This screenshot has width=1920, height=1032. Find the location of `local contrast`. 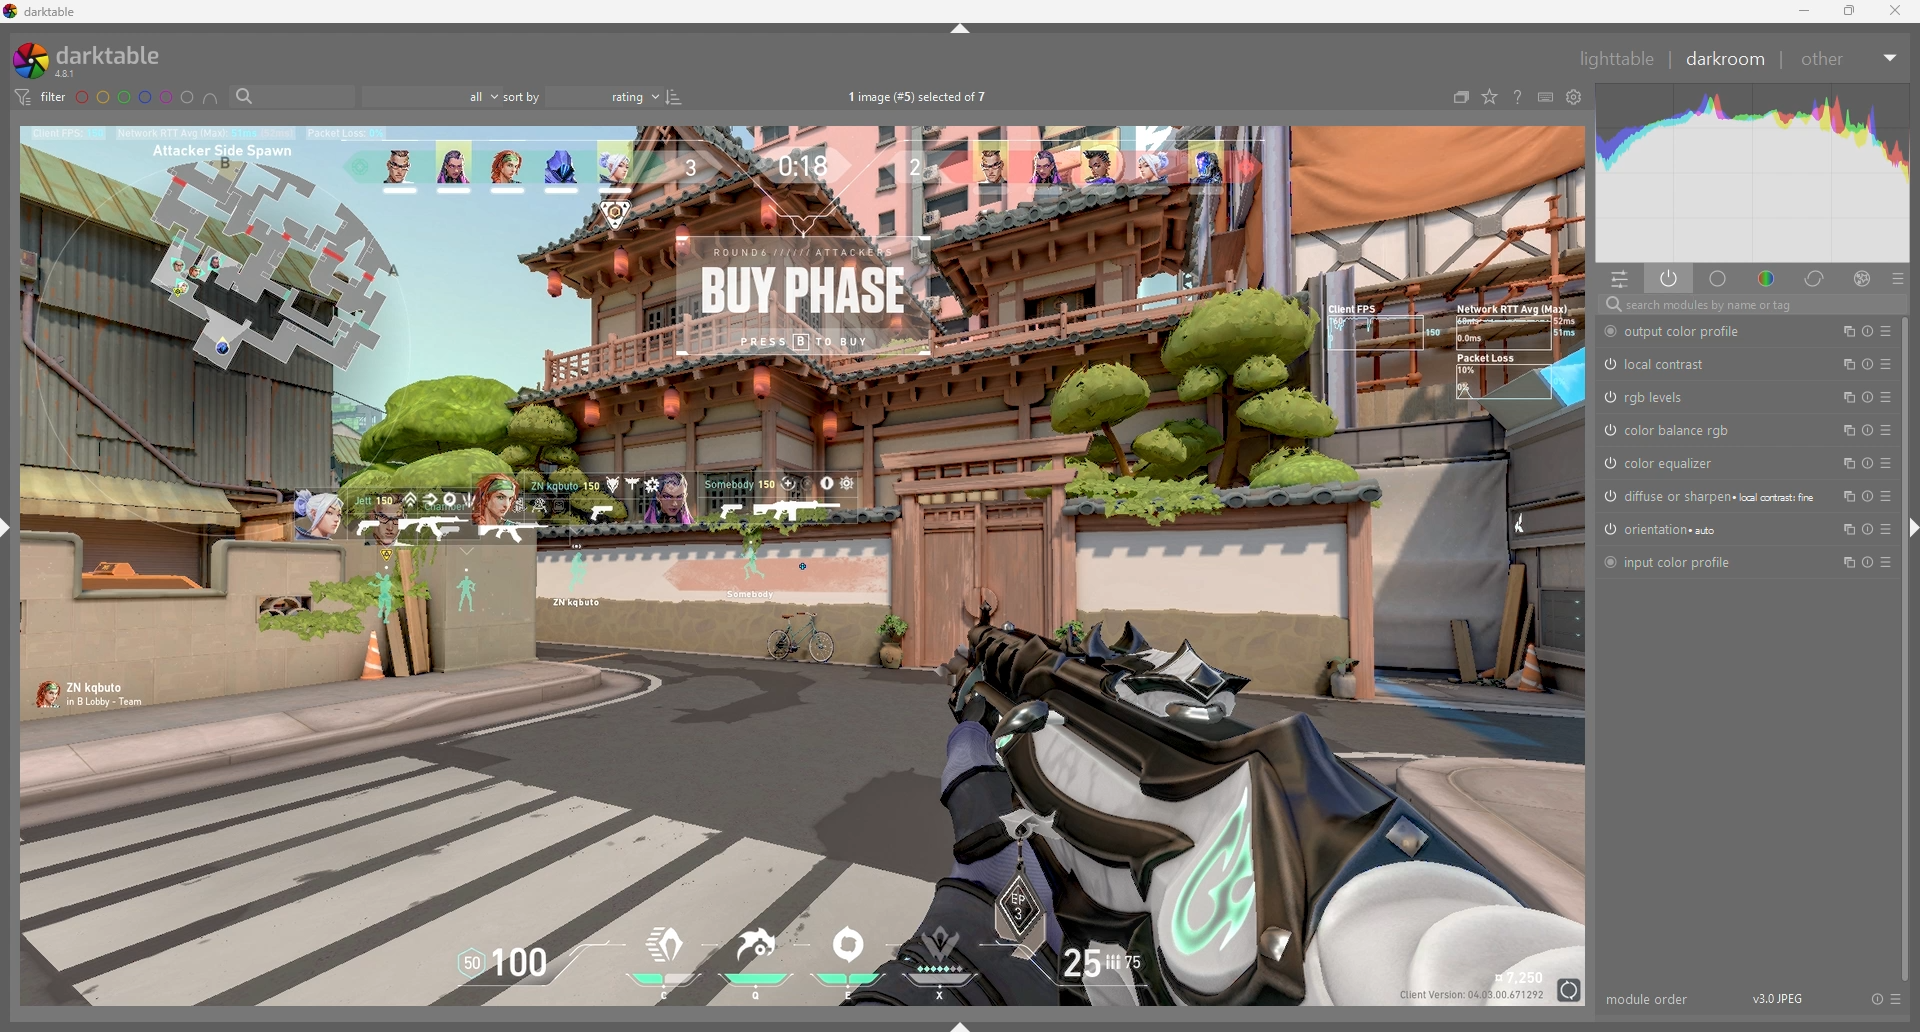

local contrast is located at coordinates (1662, 364).